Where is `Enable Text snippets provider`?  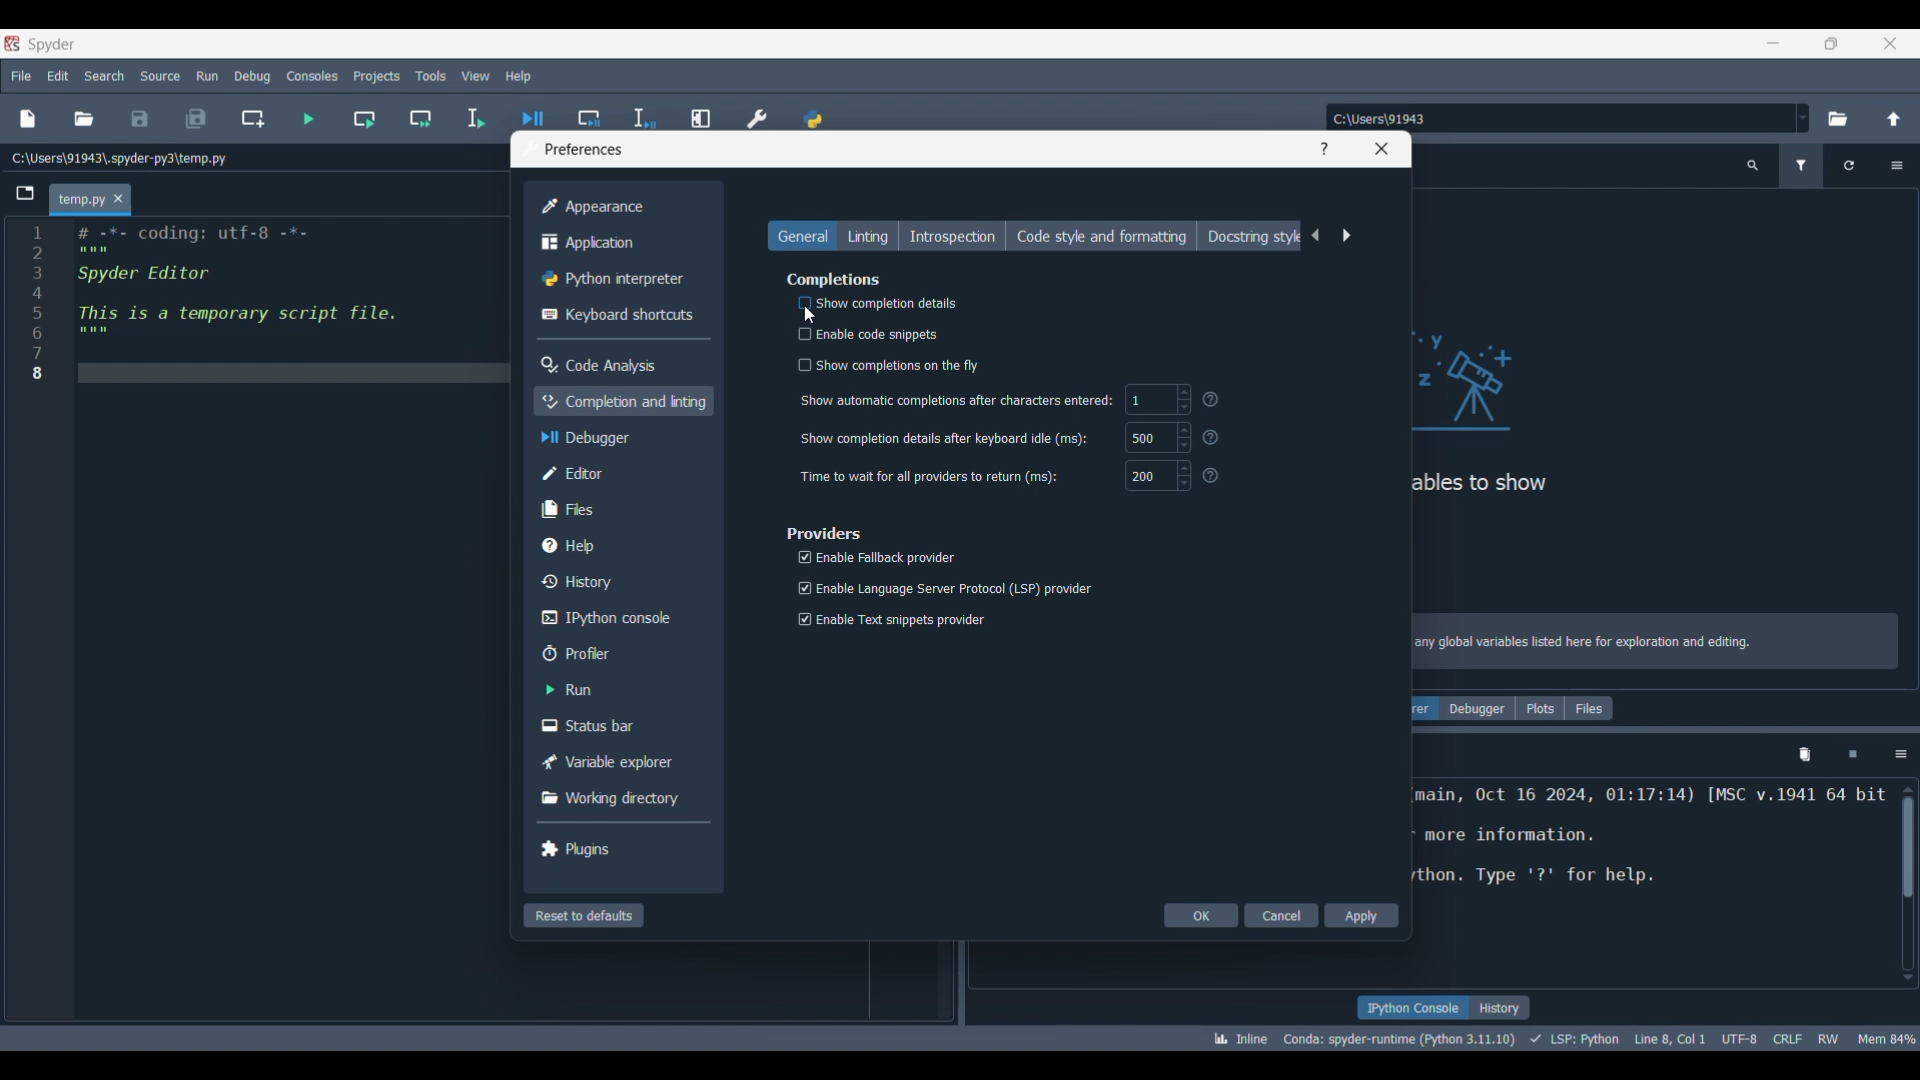
Enable Text snippets provider is located at coordinates (892, 619).